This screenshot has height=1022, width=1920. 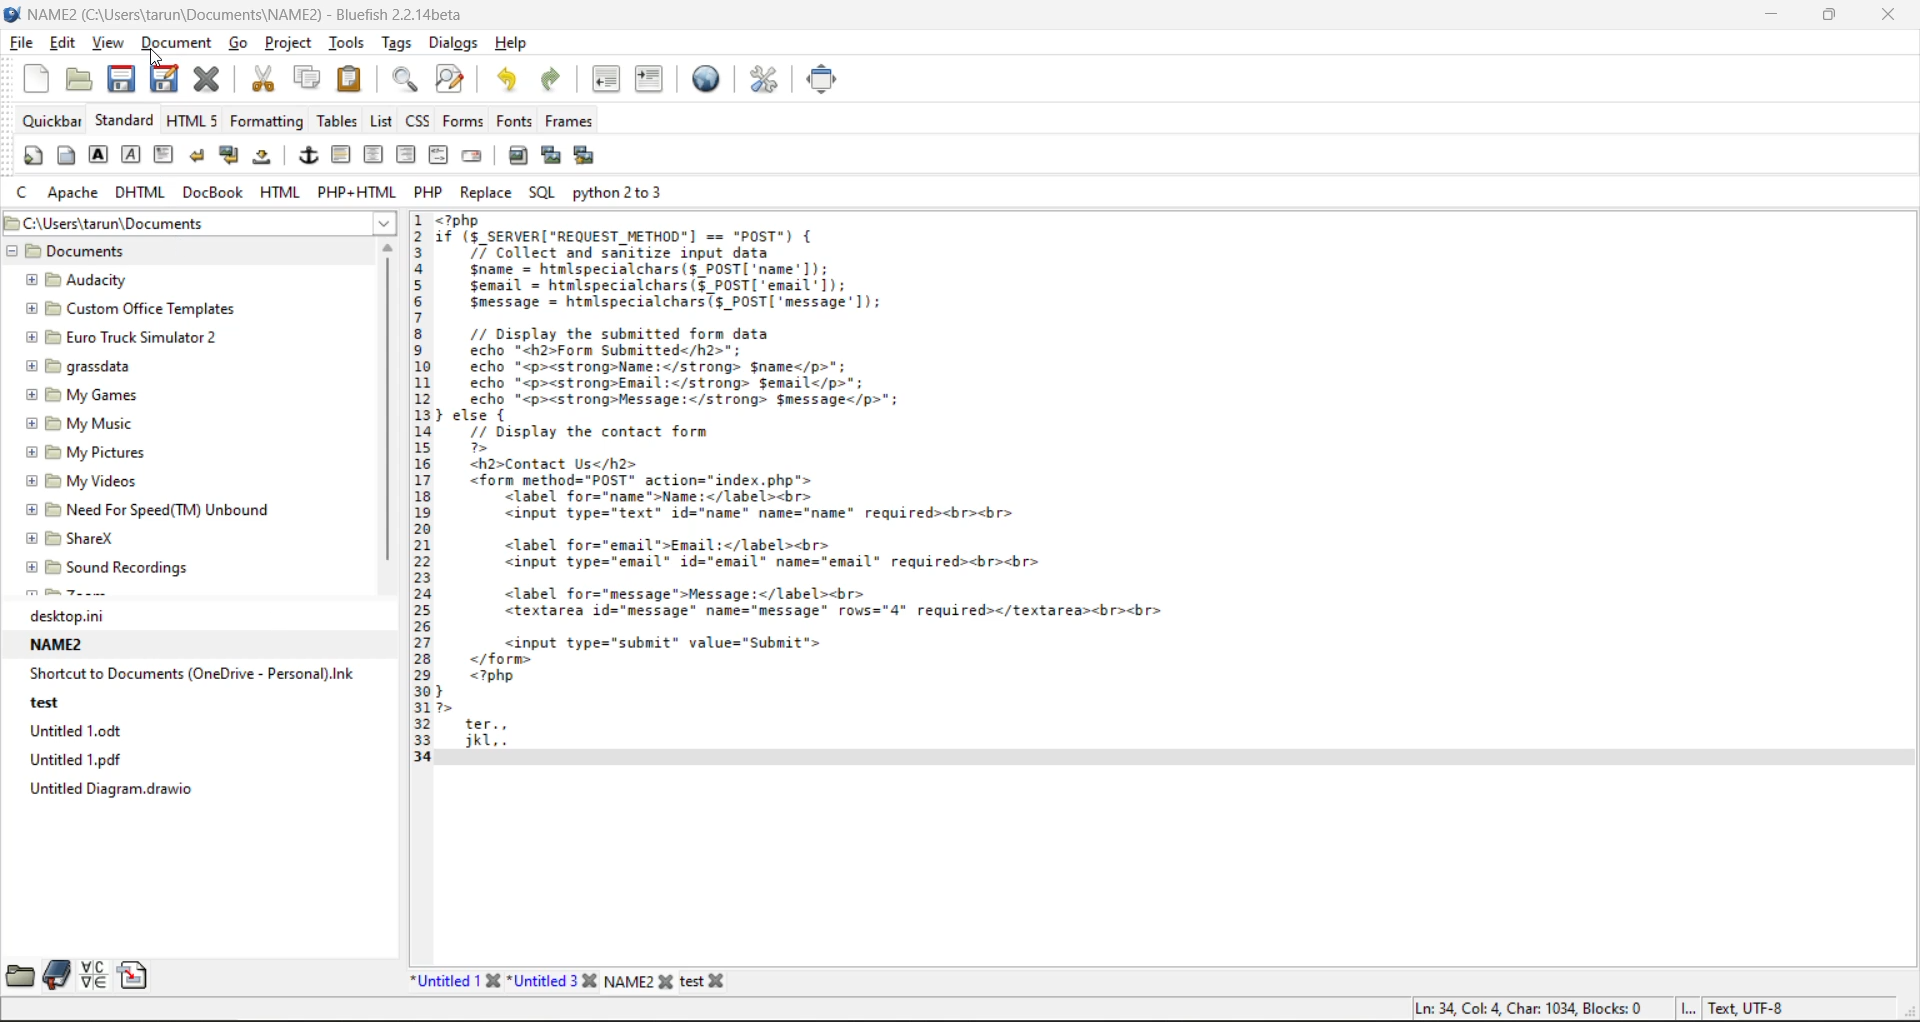 What do you see at coordinates (401, 42) in the screenshot?
I see `tags` at bounding box center [401, 42].